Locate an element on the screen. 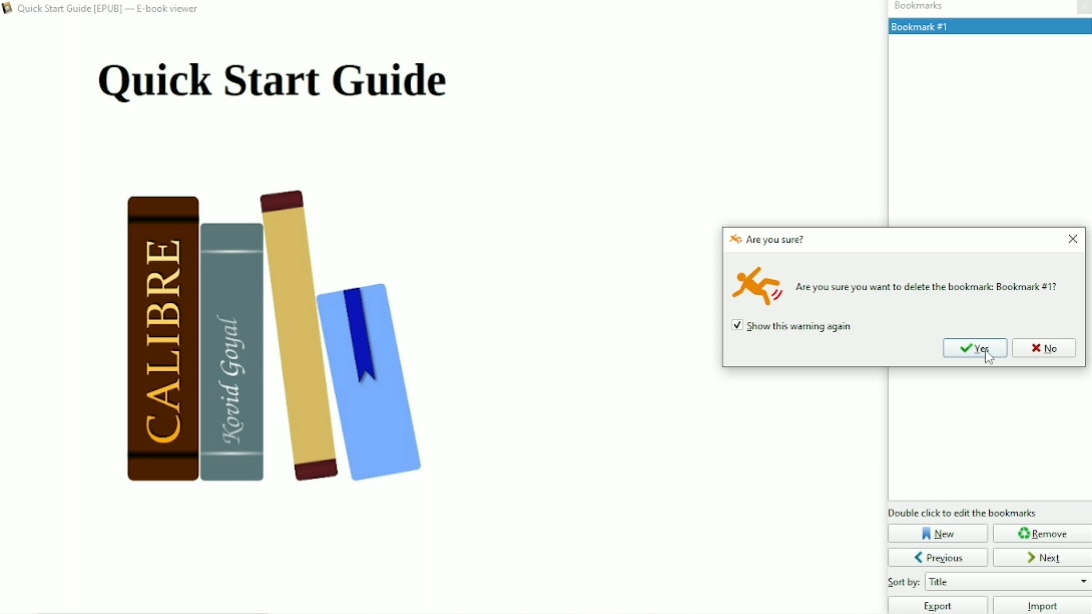  logo is located at coordinates (758, 283).